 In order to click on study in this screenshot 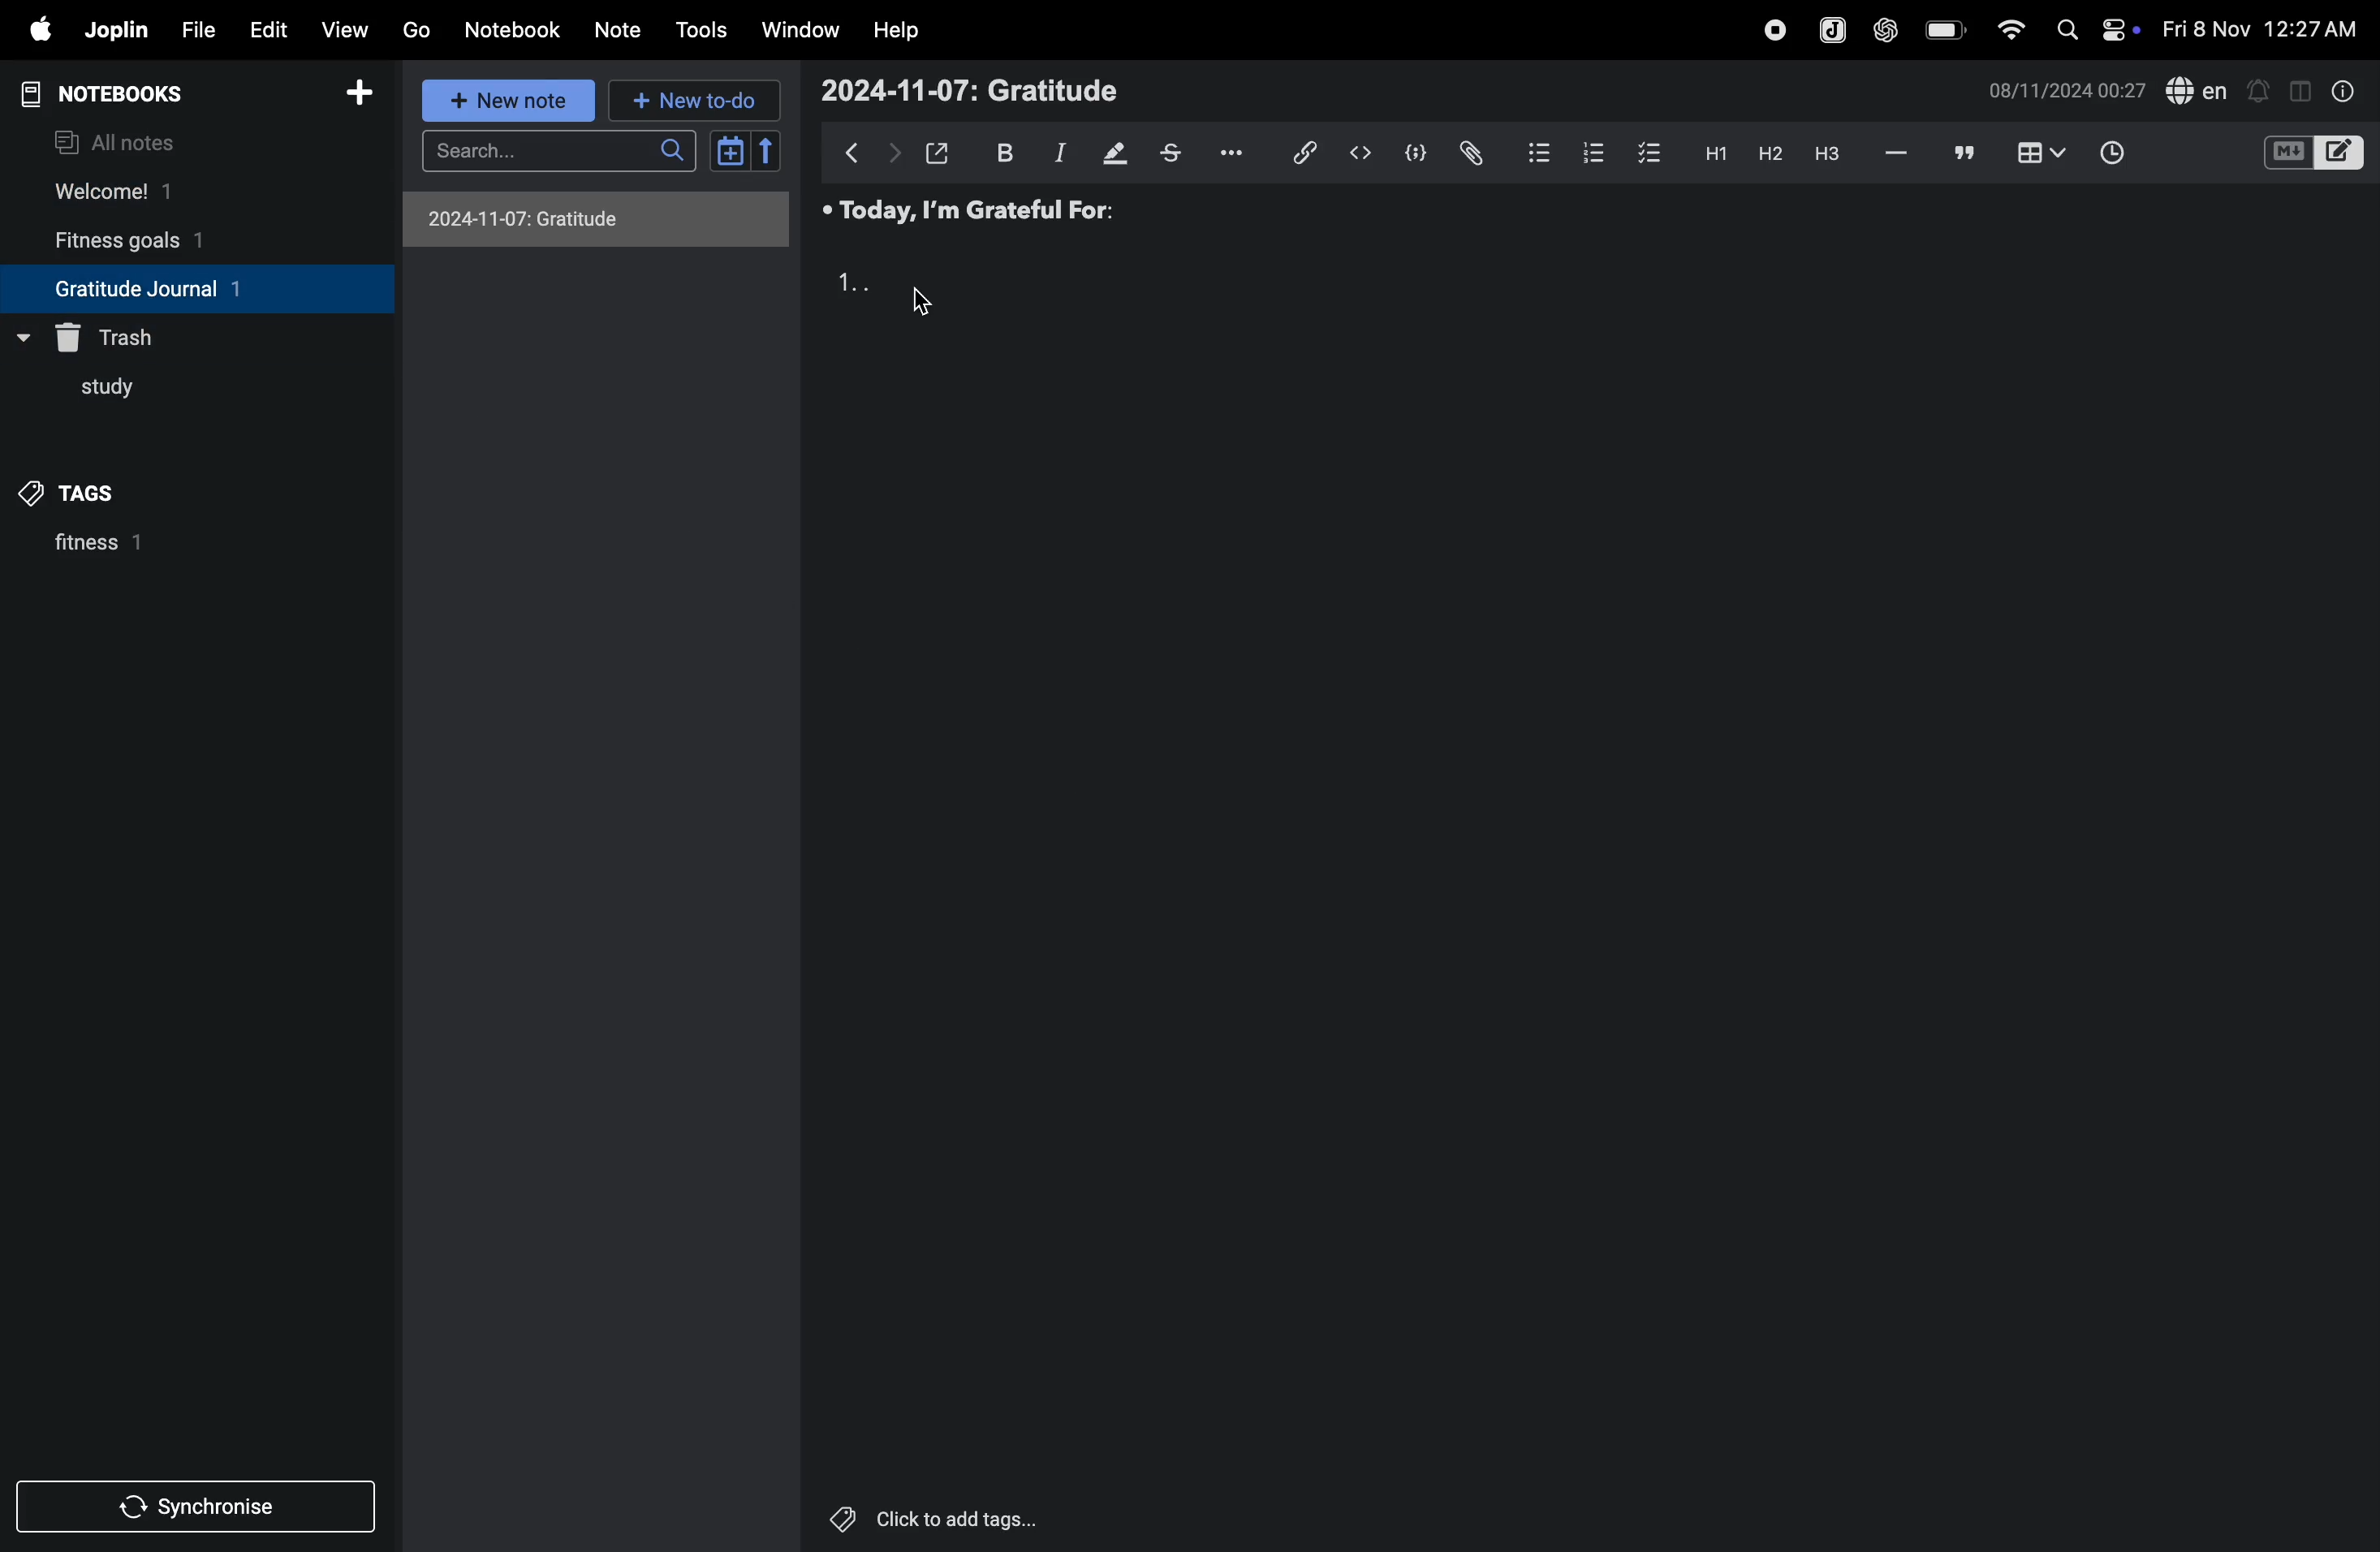, I will do `click(93, 394)`.